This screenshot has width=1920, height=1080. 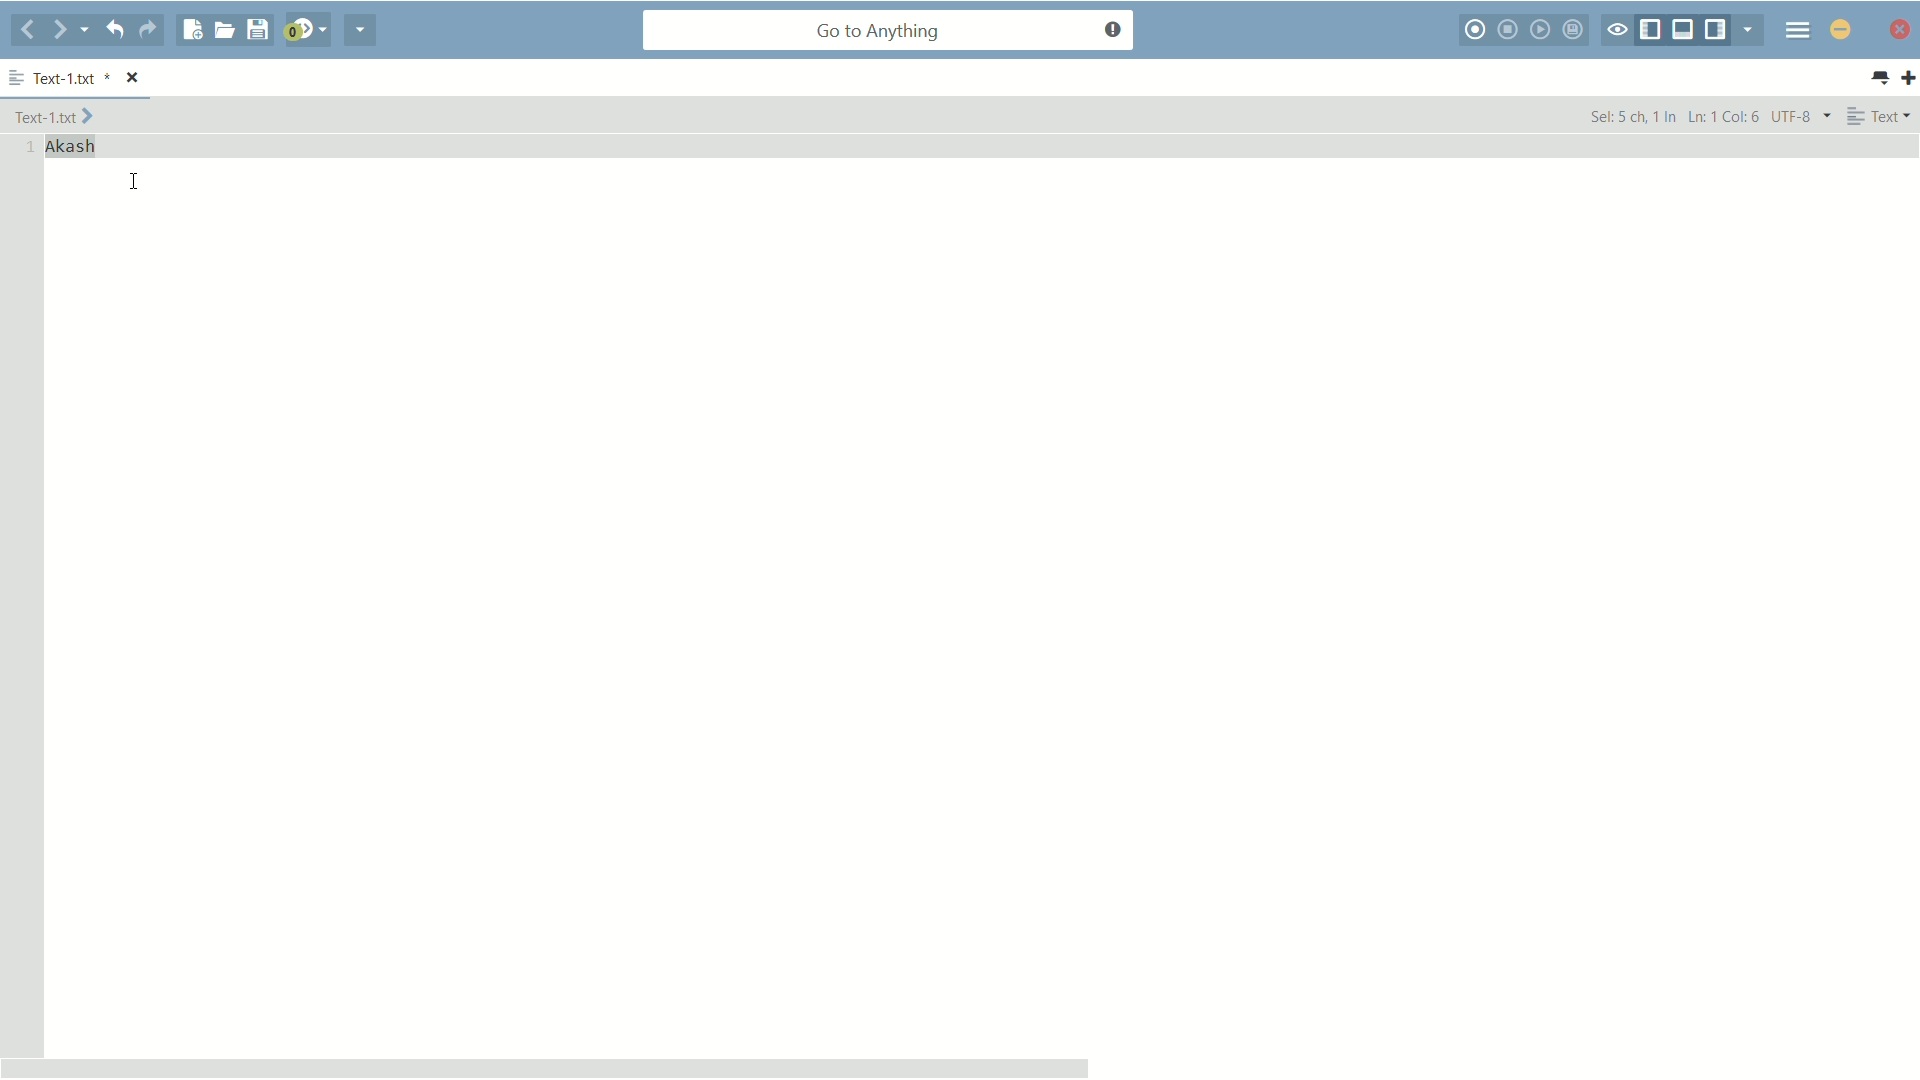 I want to click on back, so click(x=28, y=31).